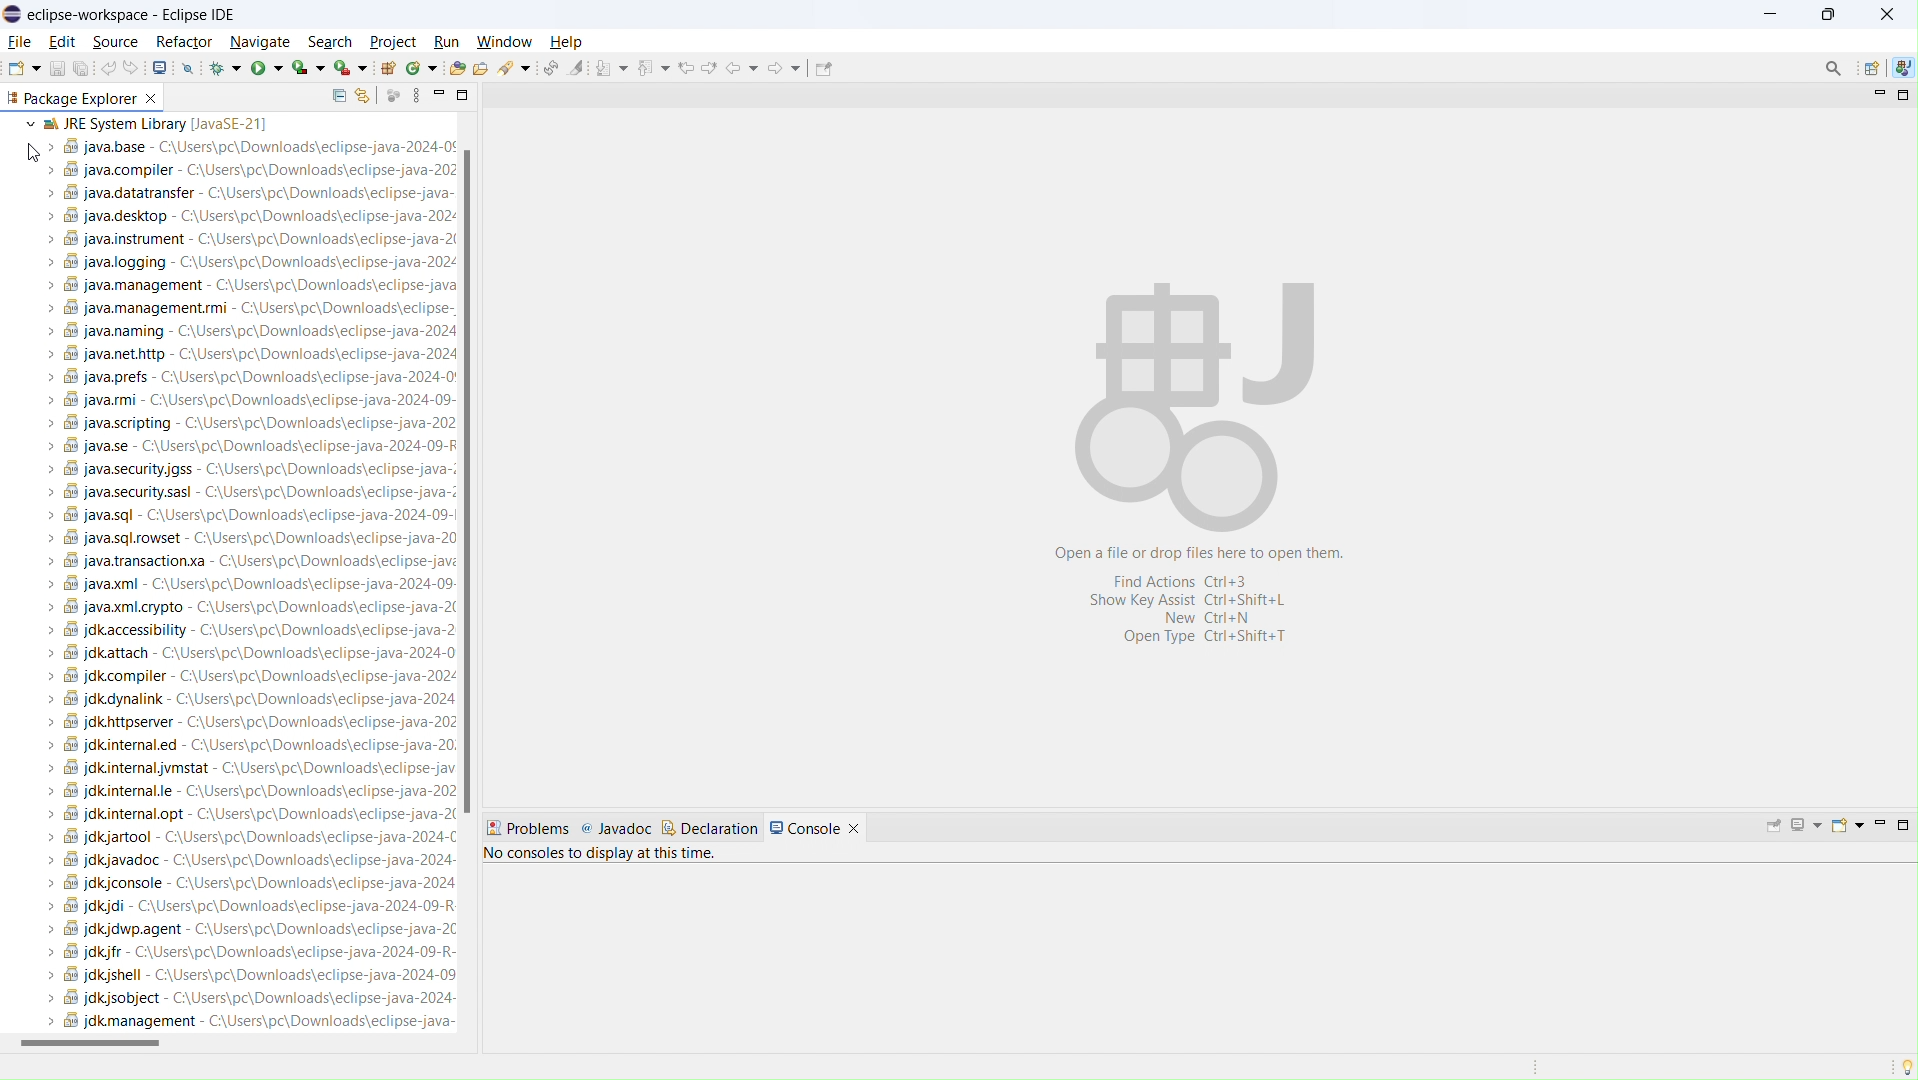 This screenshot has height=1080, width=1918. What do you see at coordinates (422, 69) in the screenshot?
I see `New java class` at bounding box center [422, 69].